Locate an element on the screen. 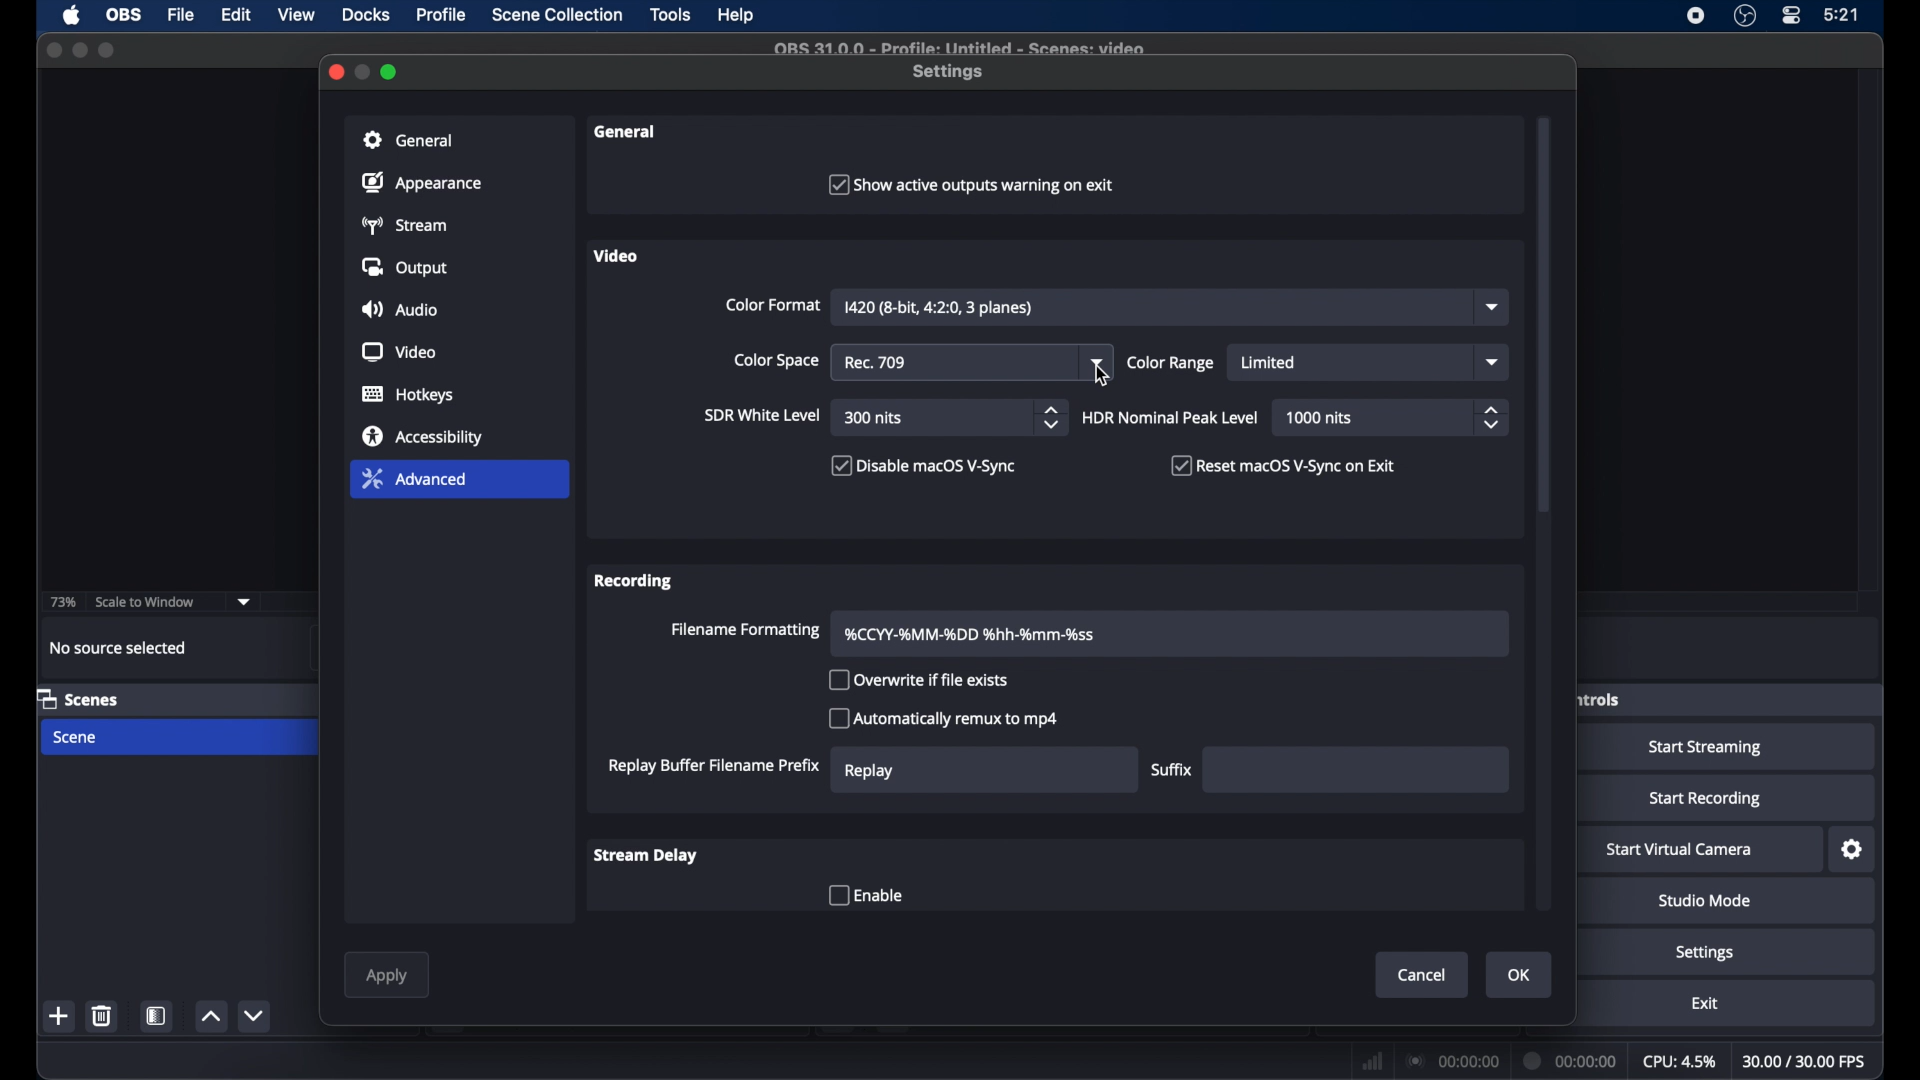 The width and height of the screenshot is (1920, 1080). time is located at coordinates (1843, 15).